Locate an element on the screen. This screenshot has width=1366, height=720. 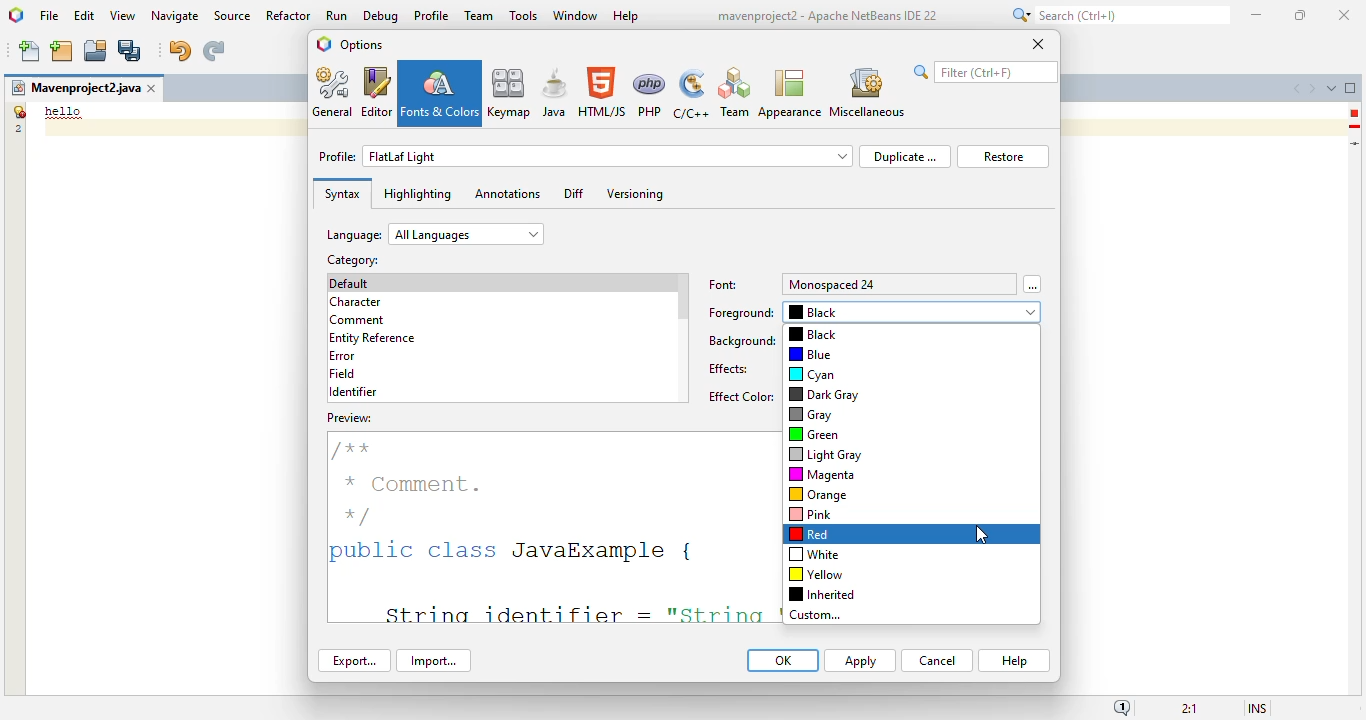
close is located at coordinates (1038, 43).